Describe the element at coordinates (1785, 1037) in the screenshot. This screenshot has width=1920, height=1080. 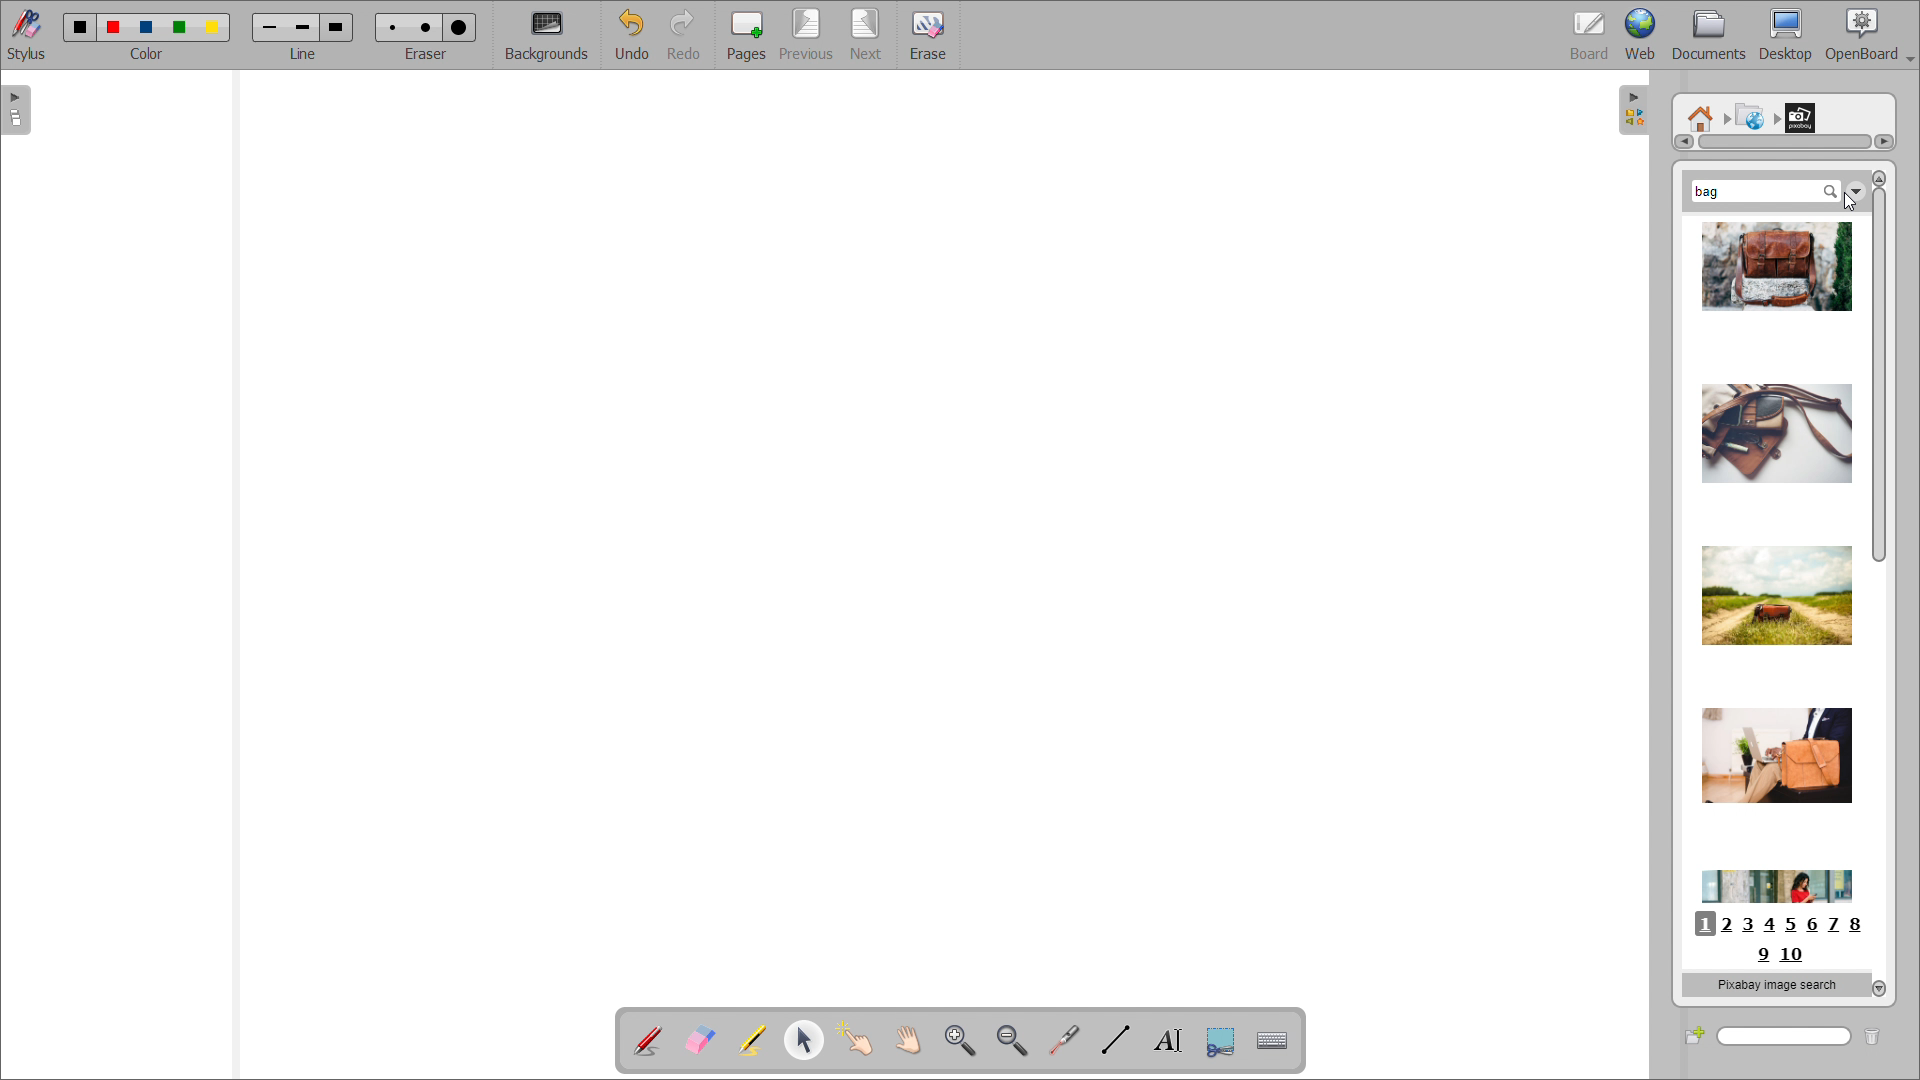
I see `search` at that location.